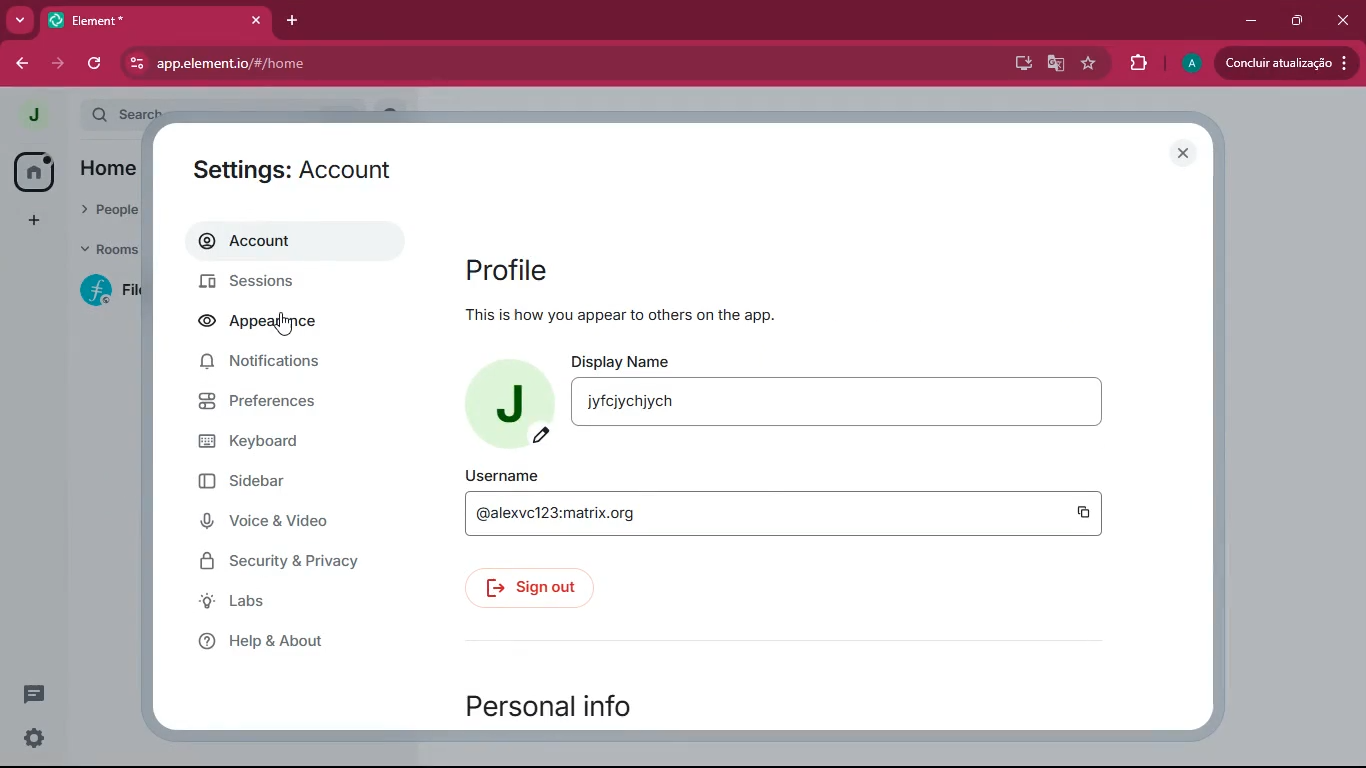 This screenshot has height=768, width=1366. I want to click on Settings: Account, so click(298, 169).